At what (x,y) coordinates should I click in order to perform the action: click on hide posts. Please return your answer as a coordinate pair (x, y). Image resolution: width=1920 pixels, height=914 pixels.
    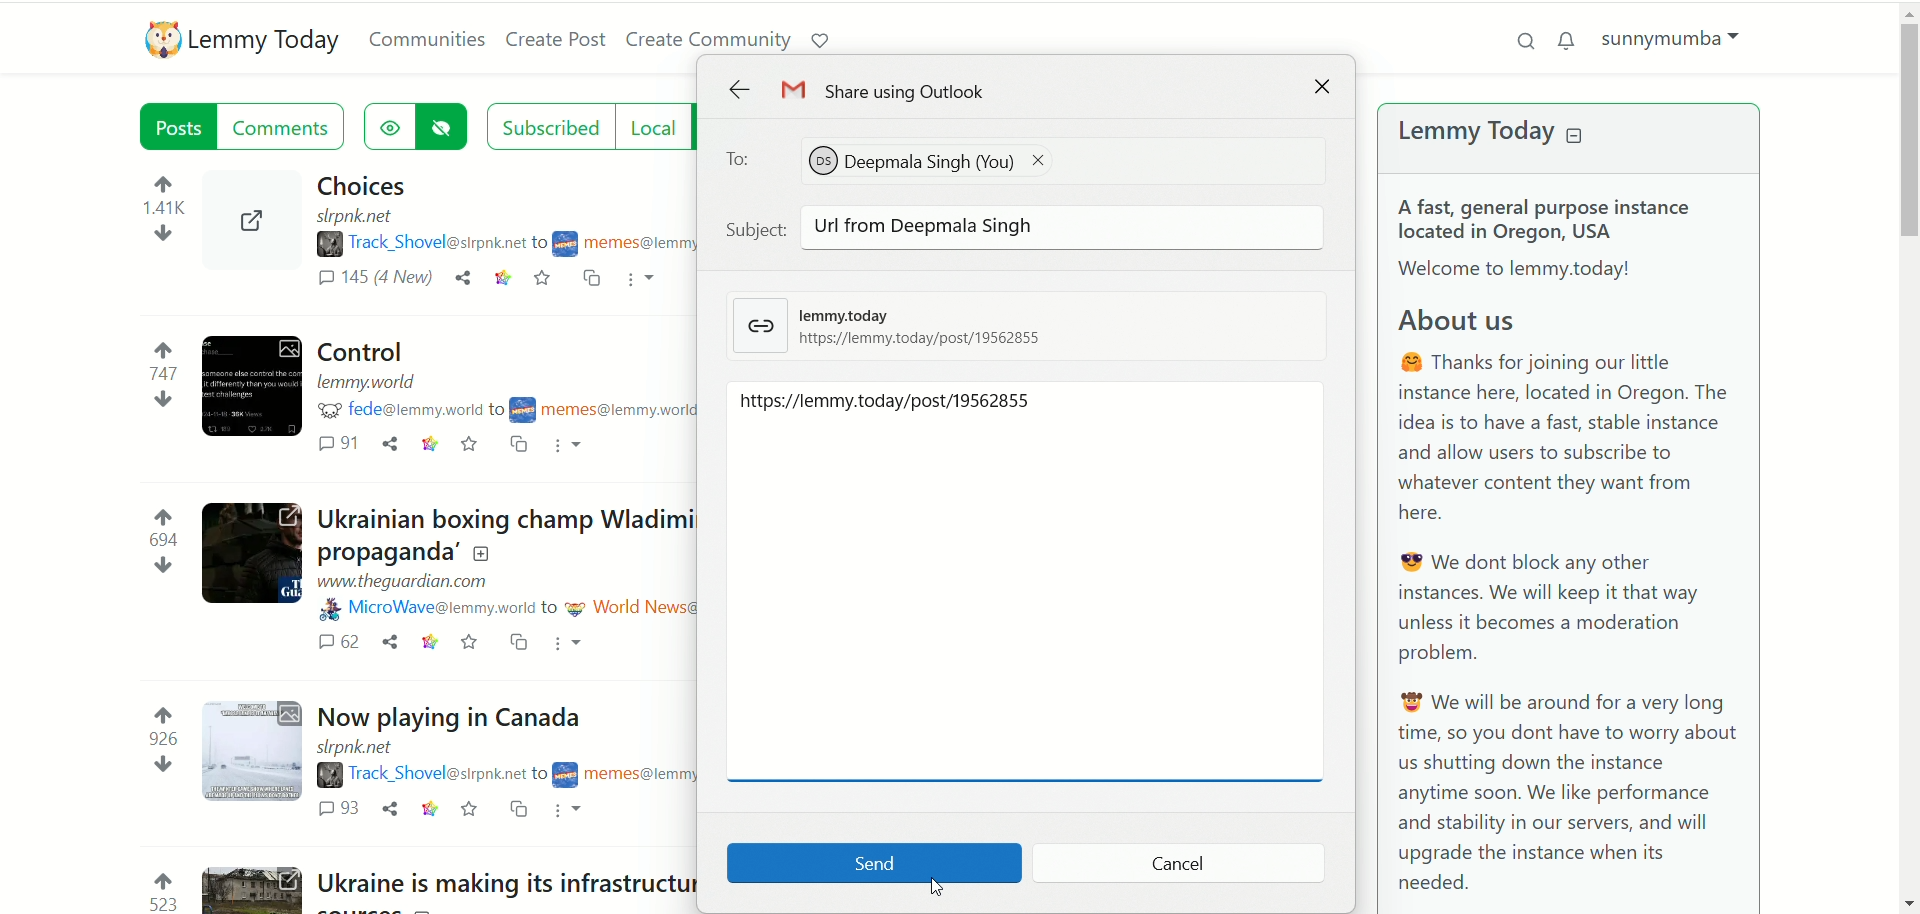
    Looking at the image, I should click on (443, 129).